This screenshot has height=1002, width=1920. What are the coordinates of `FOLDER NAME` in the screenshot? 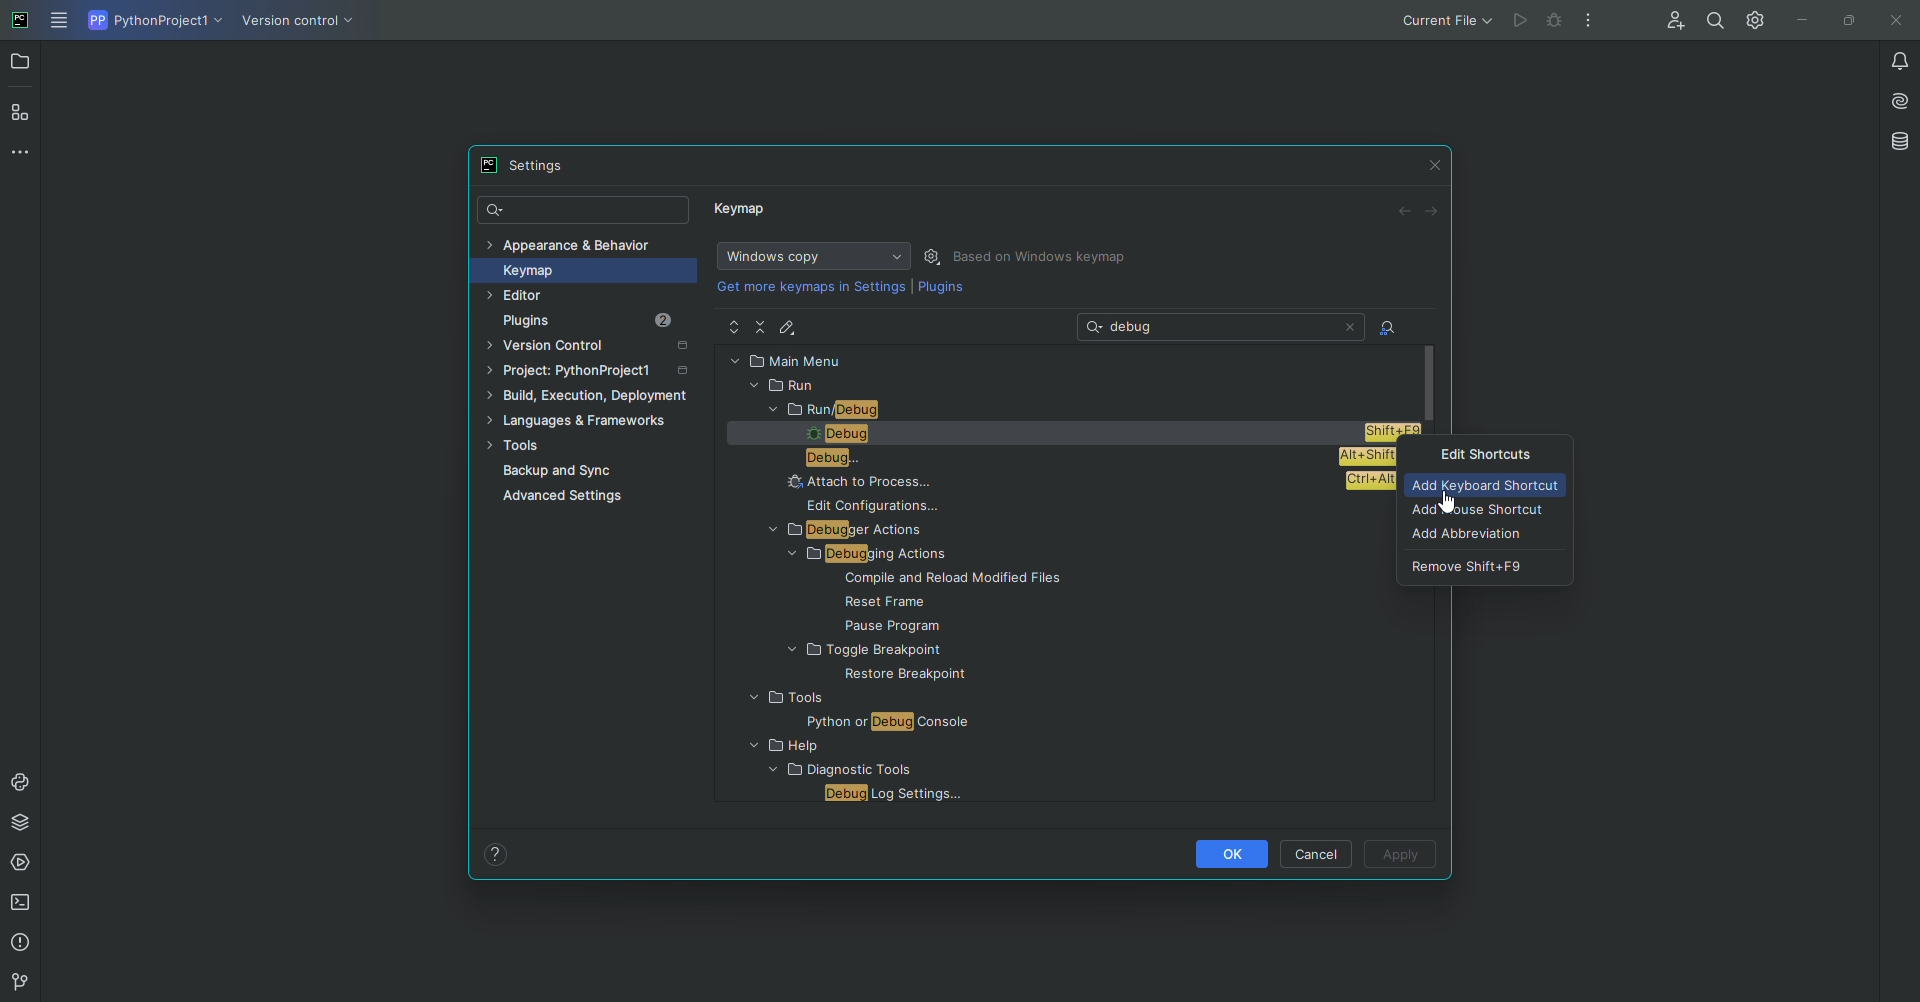 It's located at (832, 772).